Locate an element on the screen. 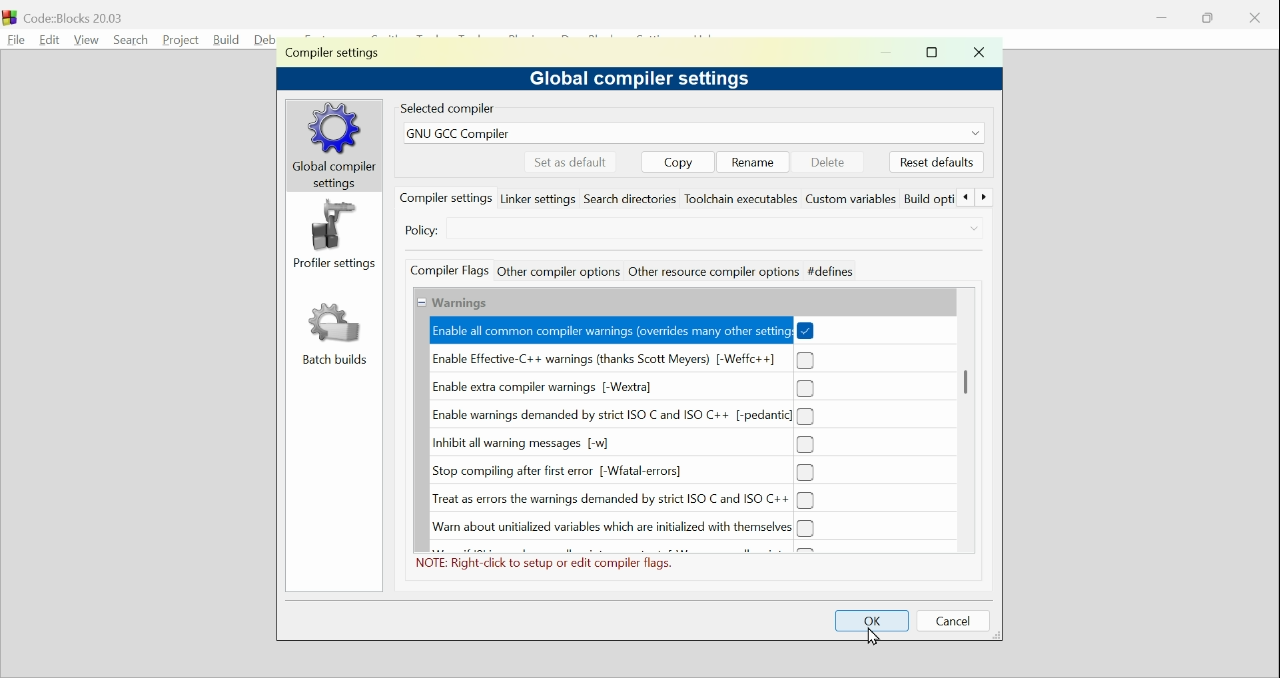 This screenshot has width=1280, height=678. Profiler setting is located at coordinates (336, 235).